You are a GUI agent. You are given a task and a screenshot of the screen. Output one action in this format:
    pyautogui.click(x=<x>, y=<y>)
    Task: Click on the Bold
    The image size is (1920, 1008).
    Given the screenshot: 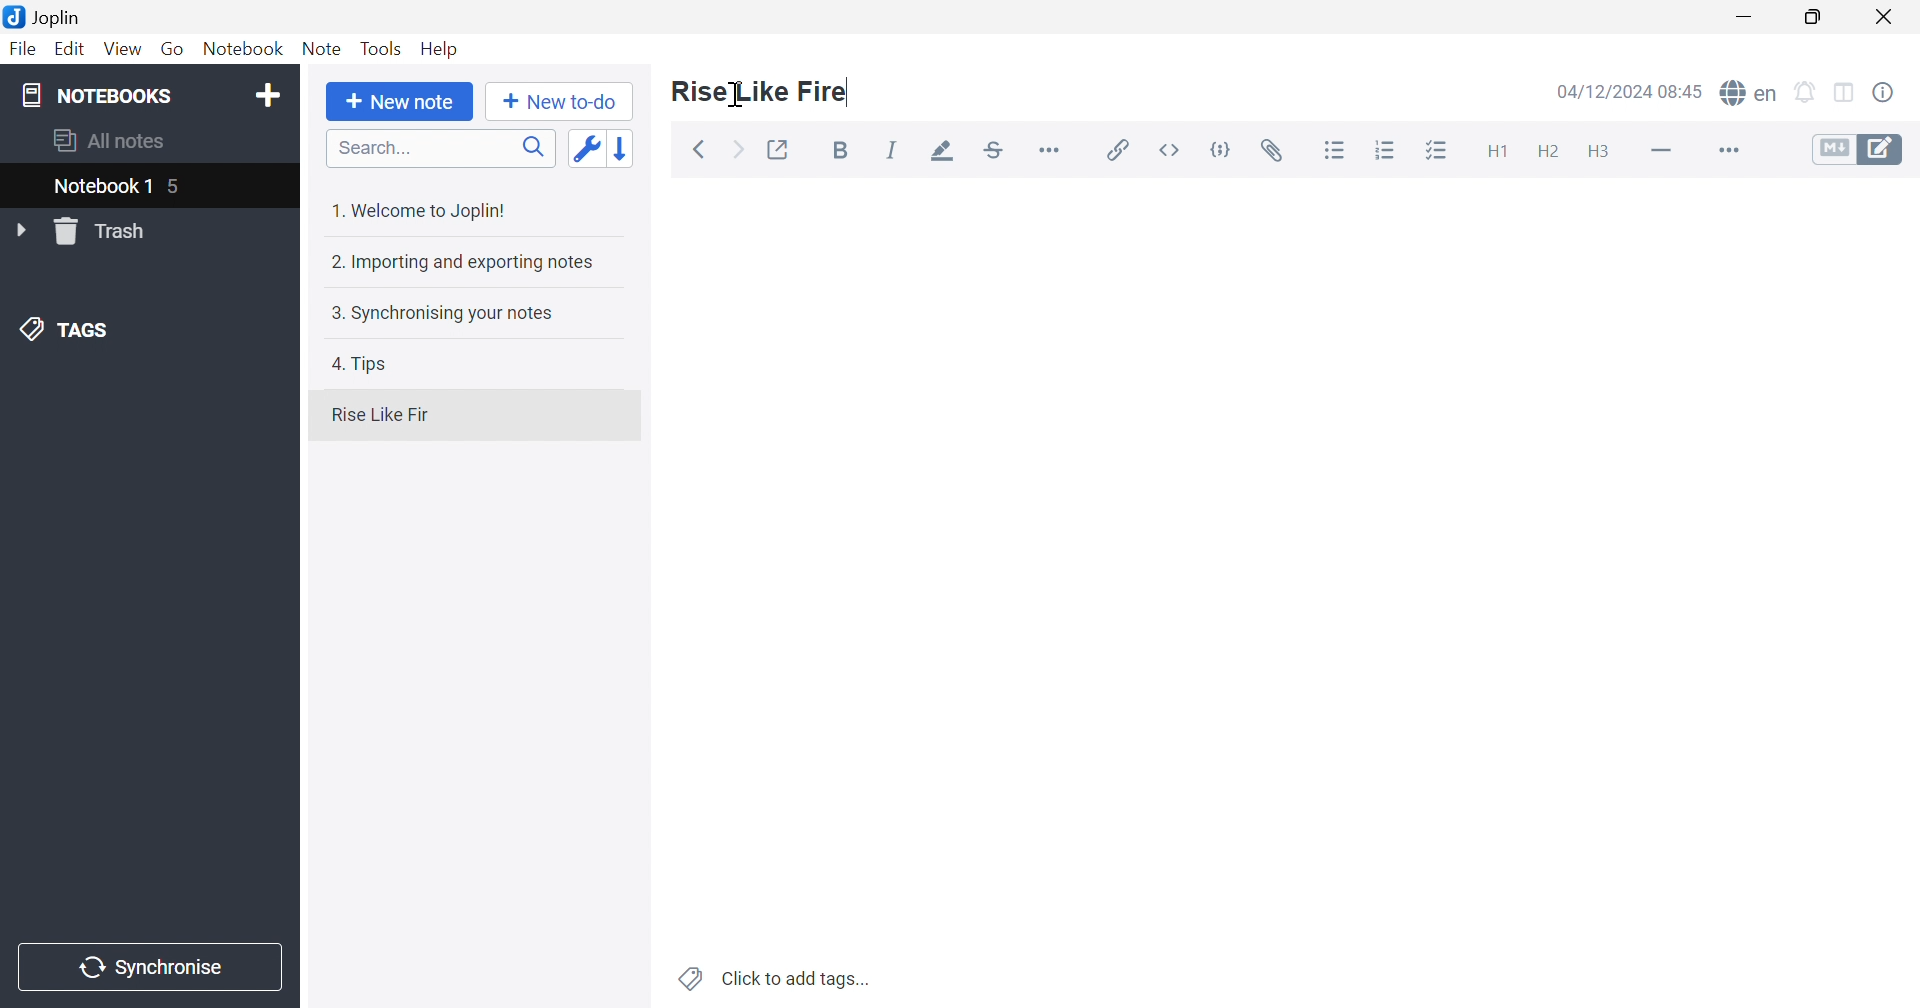 What is the action you would take?
    pyautogui.click(x=839, y=148)
    